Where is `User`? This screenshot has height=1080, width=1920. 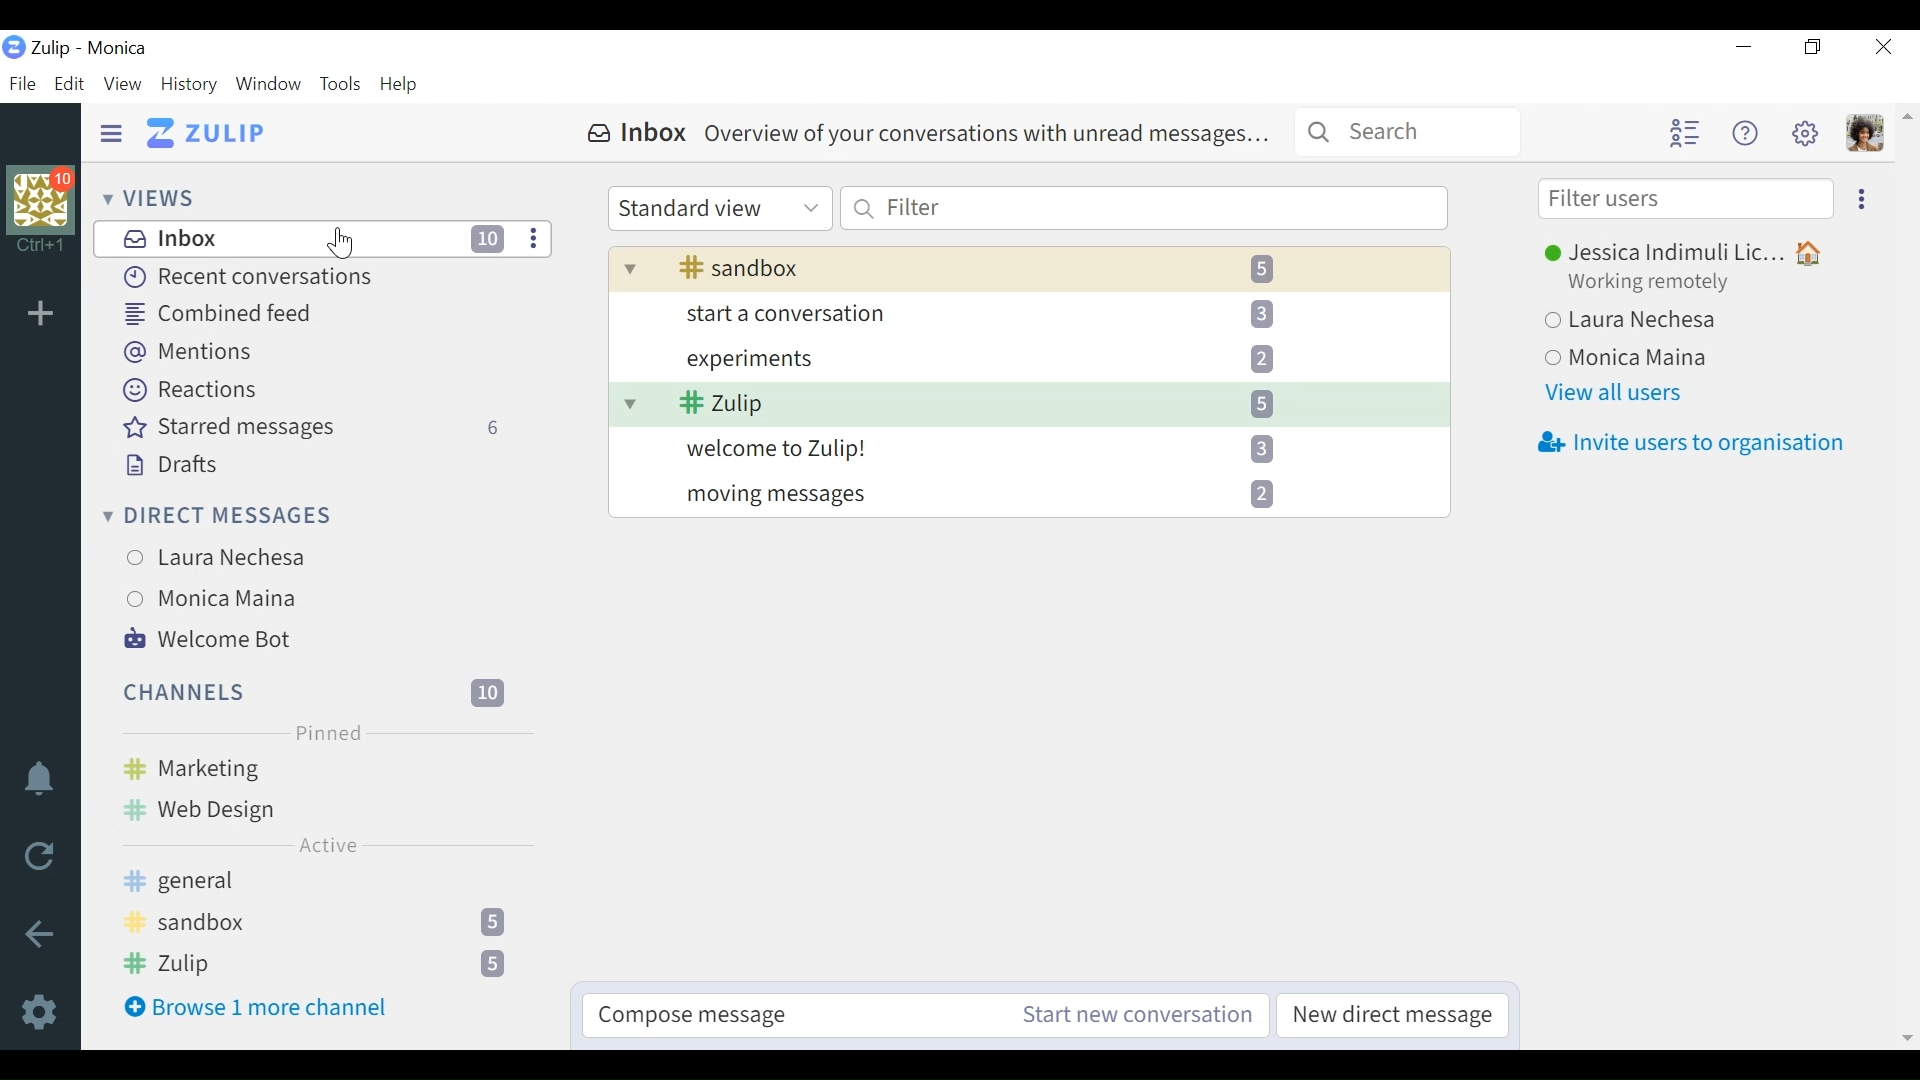 User is located at coordinates (212, 599).